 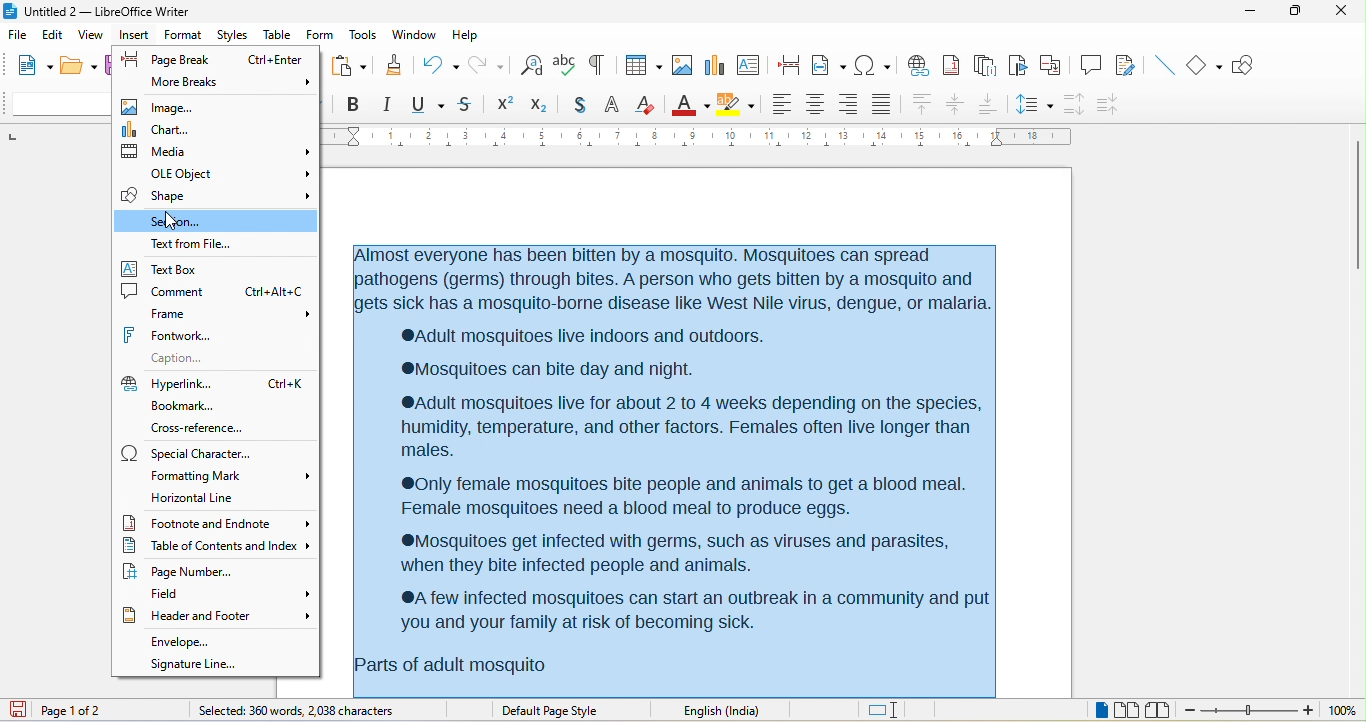 What do you see at coordinates (553, 708) in the screenshot?
I see `default page style` at bounding box center [553, 708].